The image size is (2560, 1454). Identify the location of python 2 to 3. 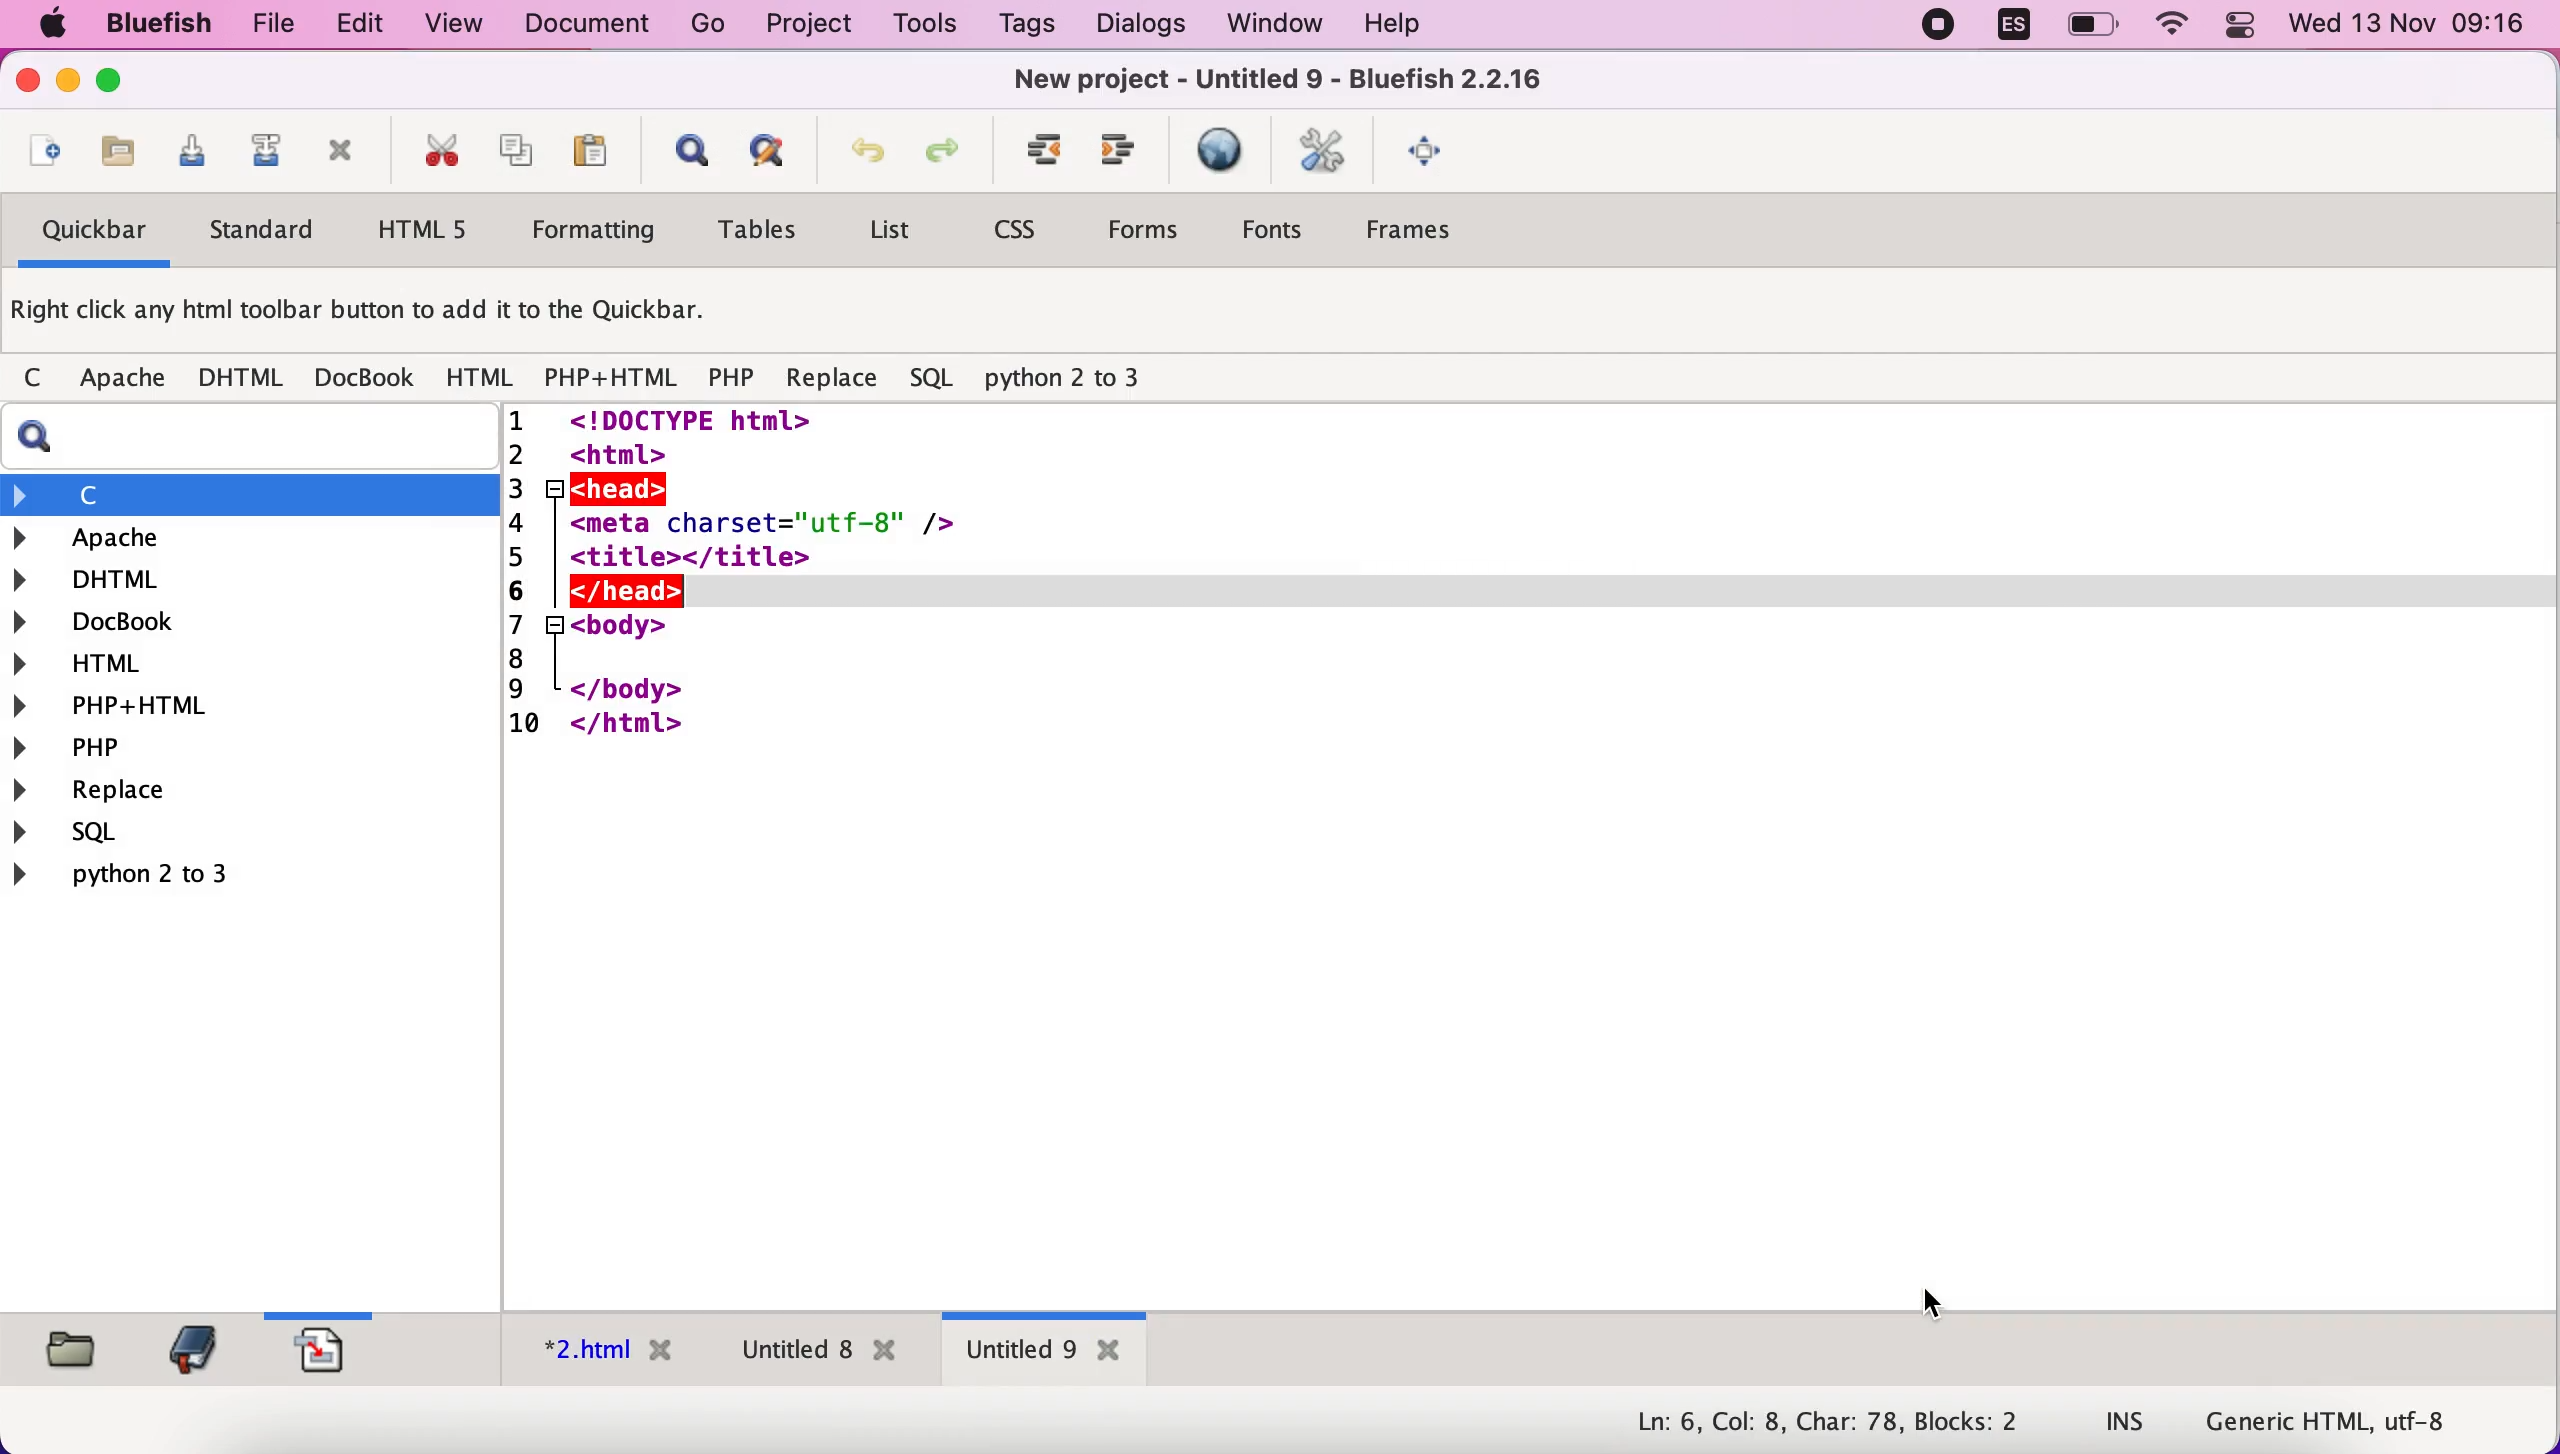
(1082, 379).